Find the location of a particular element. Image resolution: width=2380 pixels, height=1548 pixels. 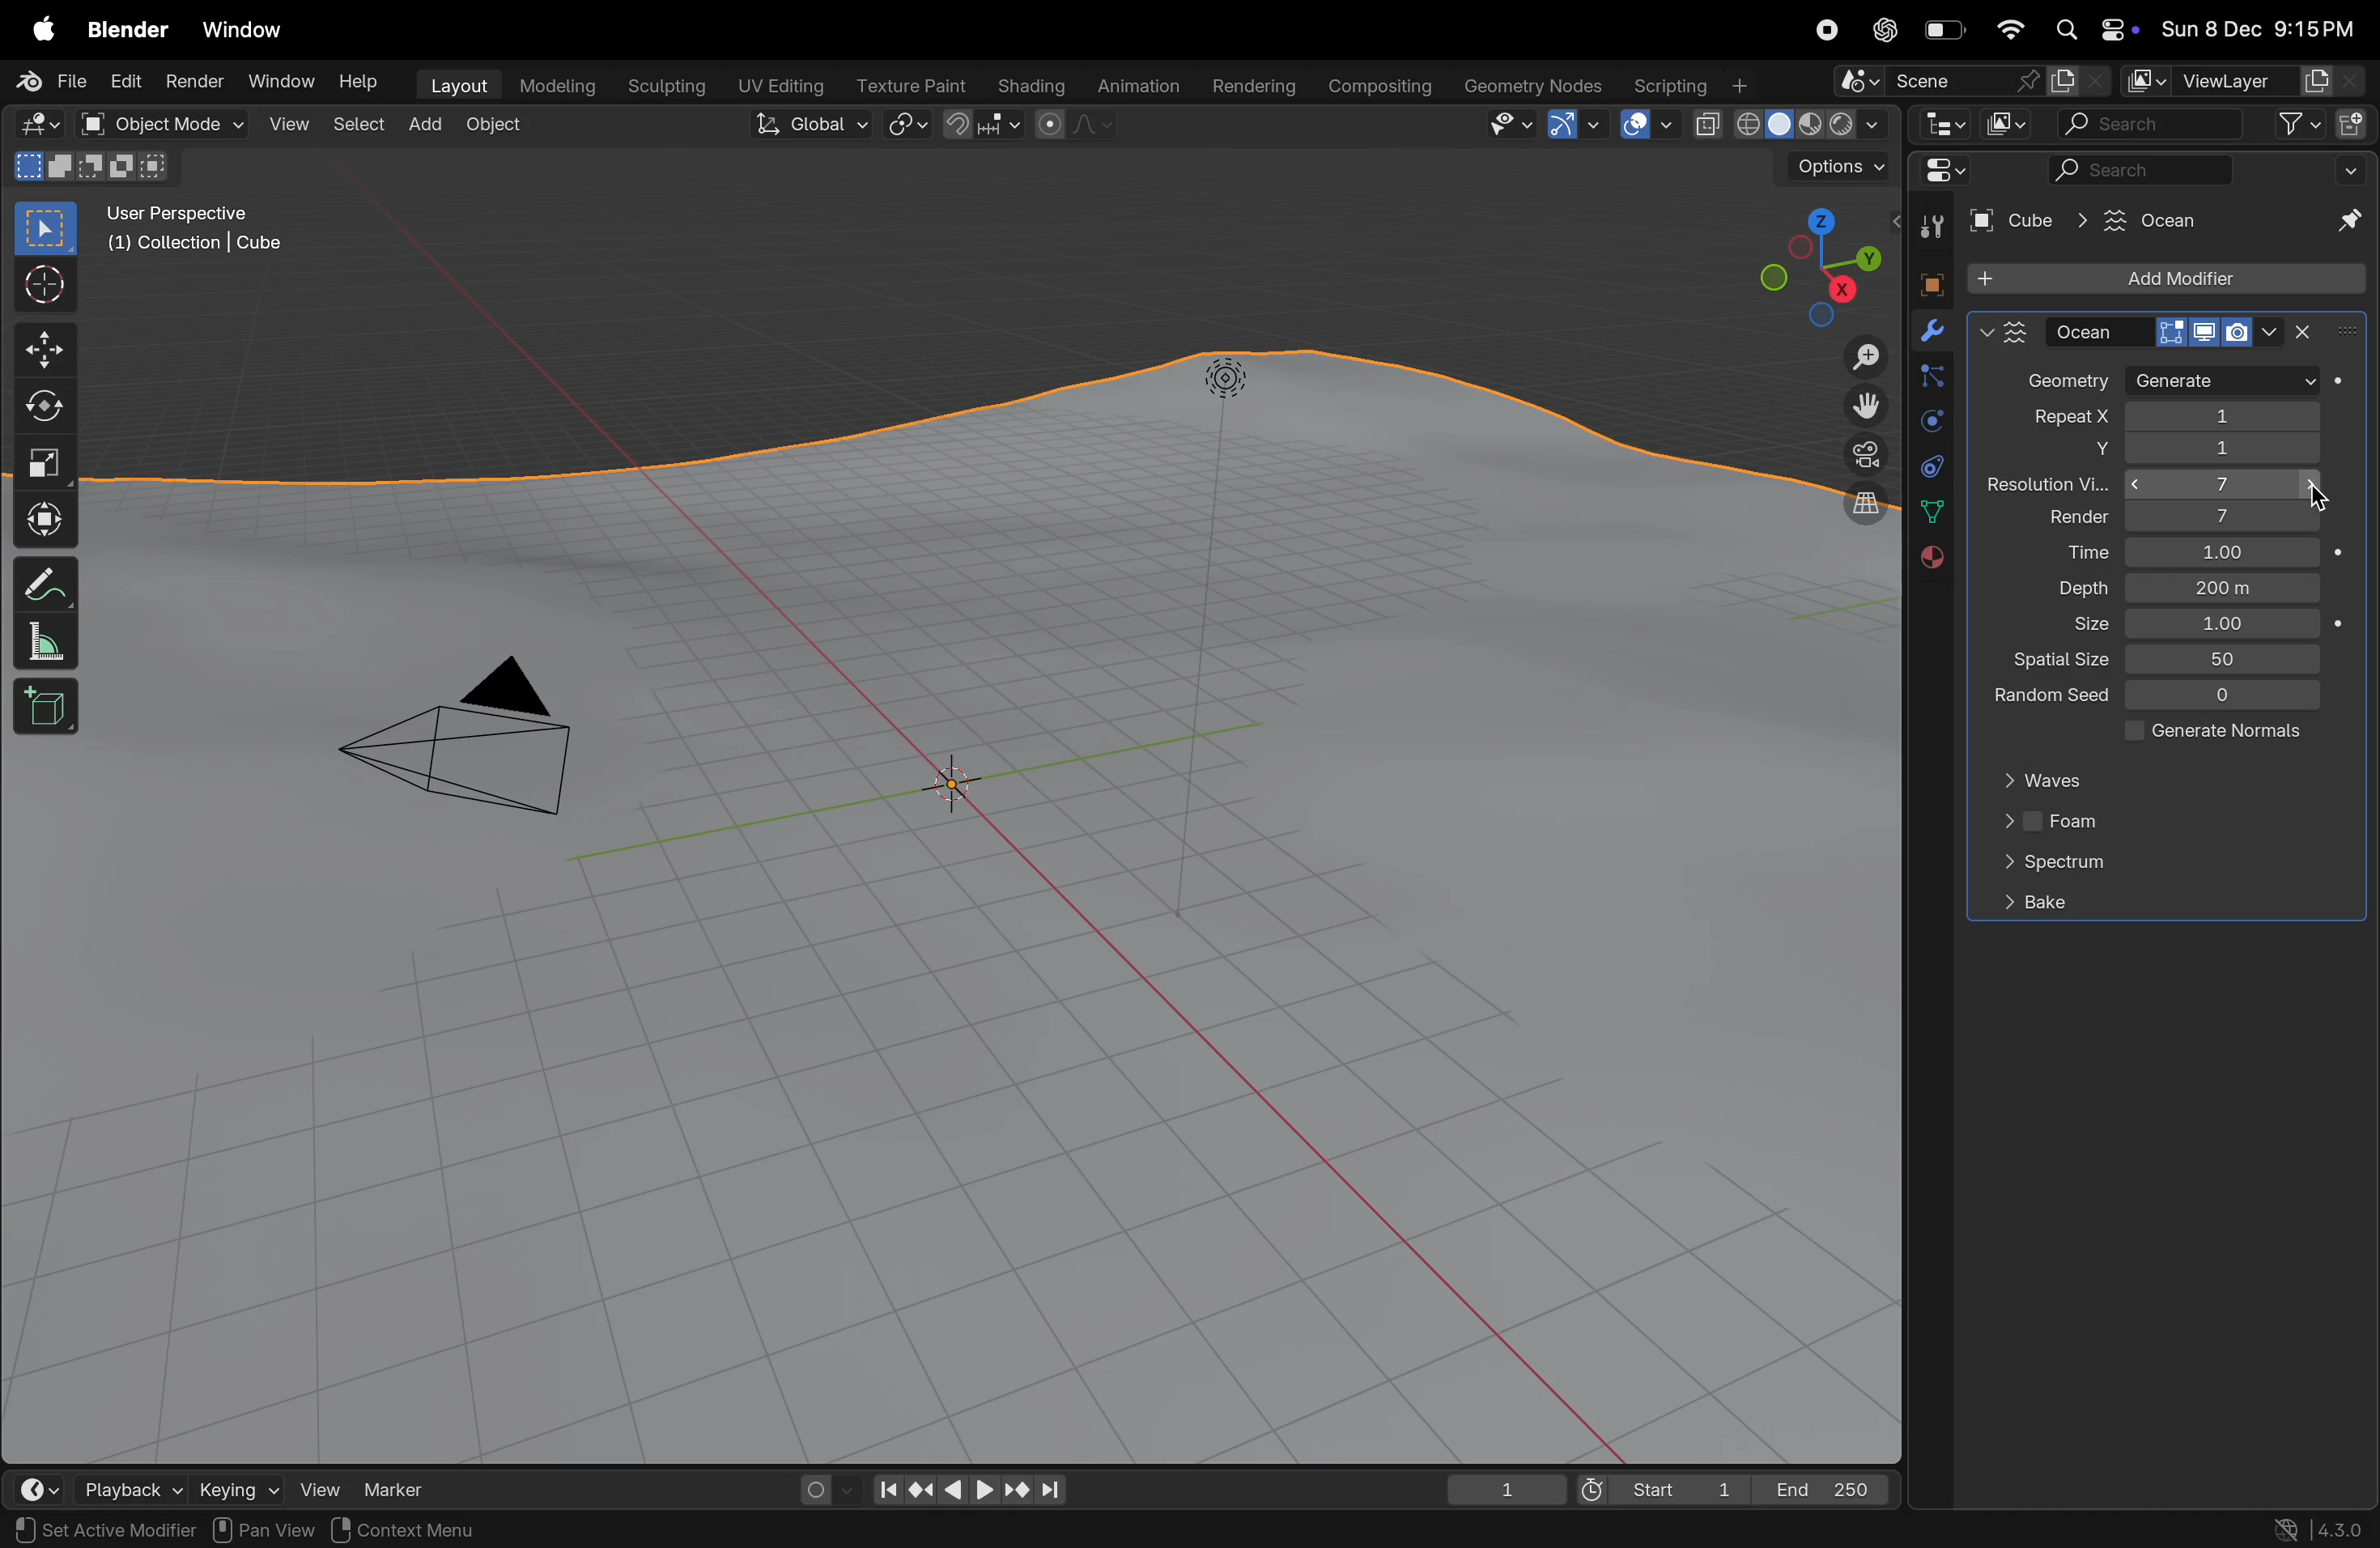

+ add modifier is located at coordinates (2165, 281).